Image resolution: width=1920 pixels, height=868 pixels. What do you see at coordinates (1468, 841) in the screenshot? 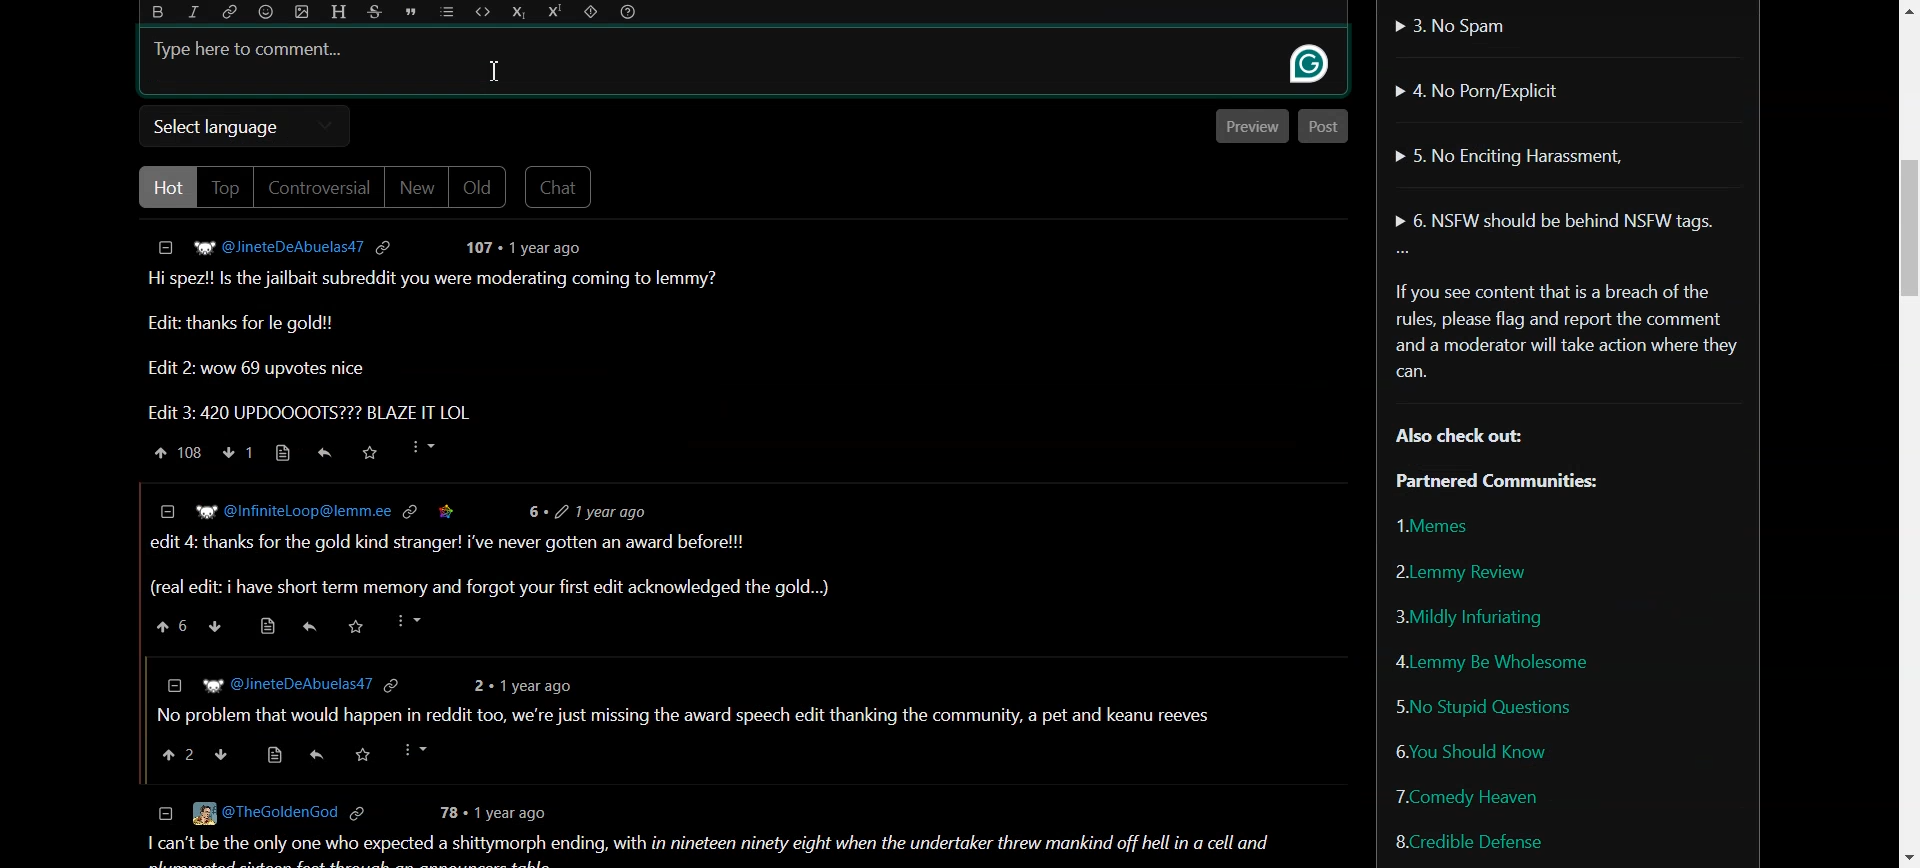
I see `Credible Defense` at bounding box center [1468, 841].